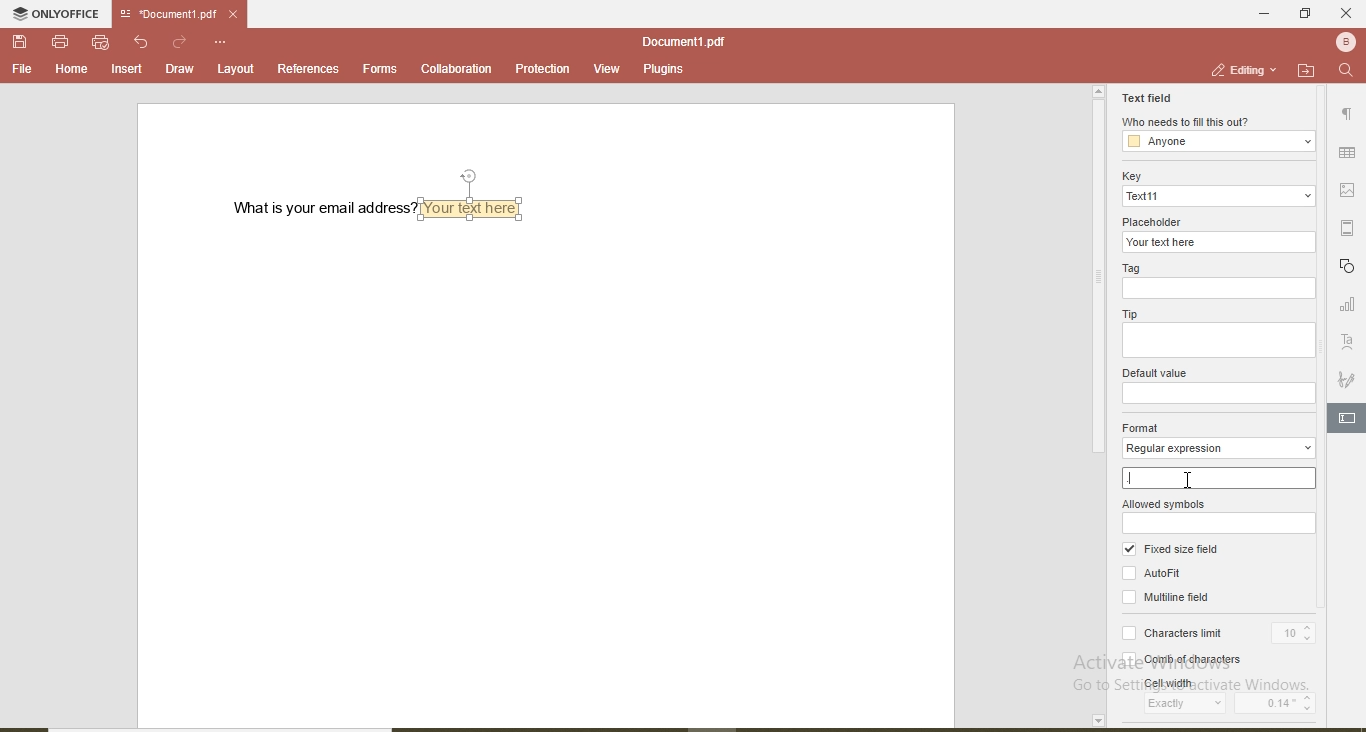 This screenshot has width=1366, height=732. Describe the element at coordinates (1096, 280) in the screenshot. I see `vertical scroll bar` at that location.